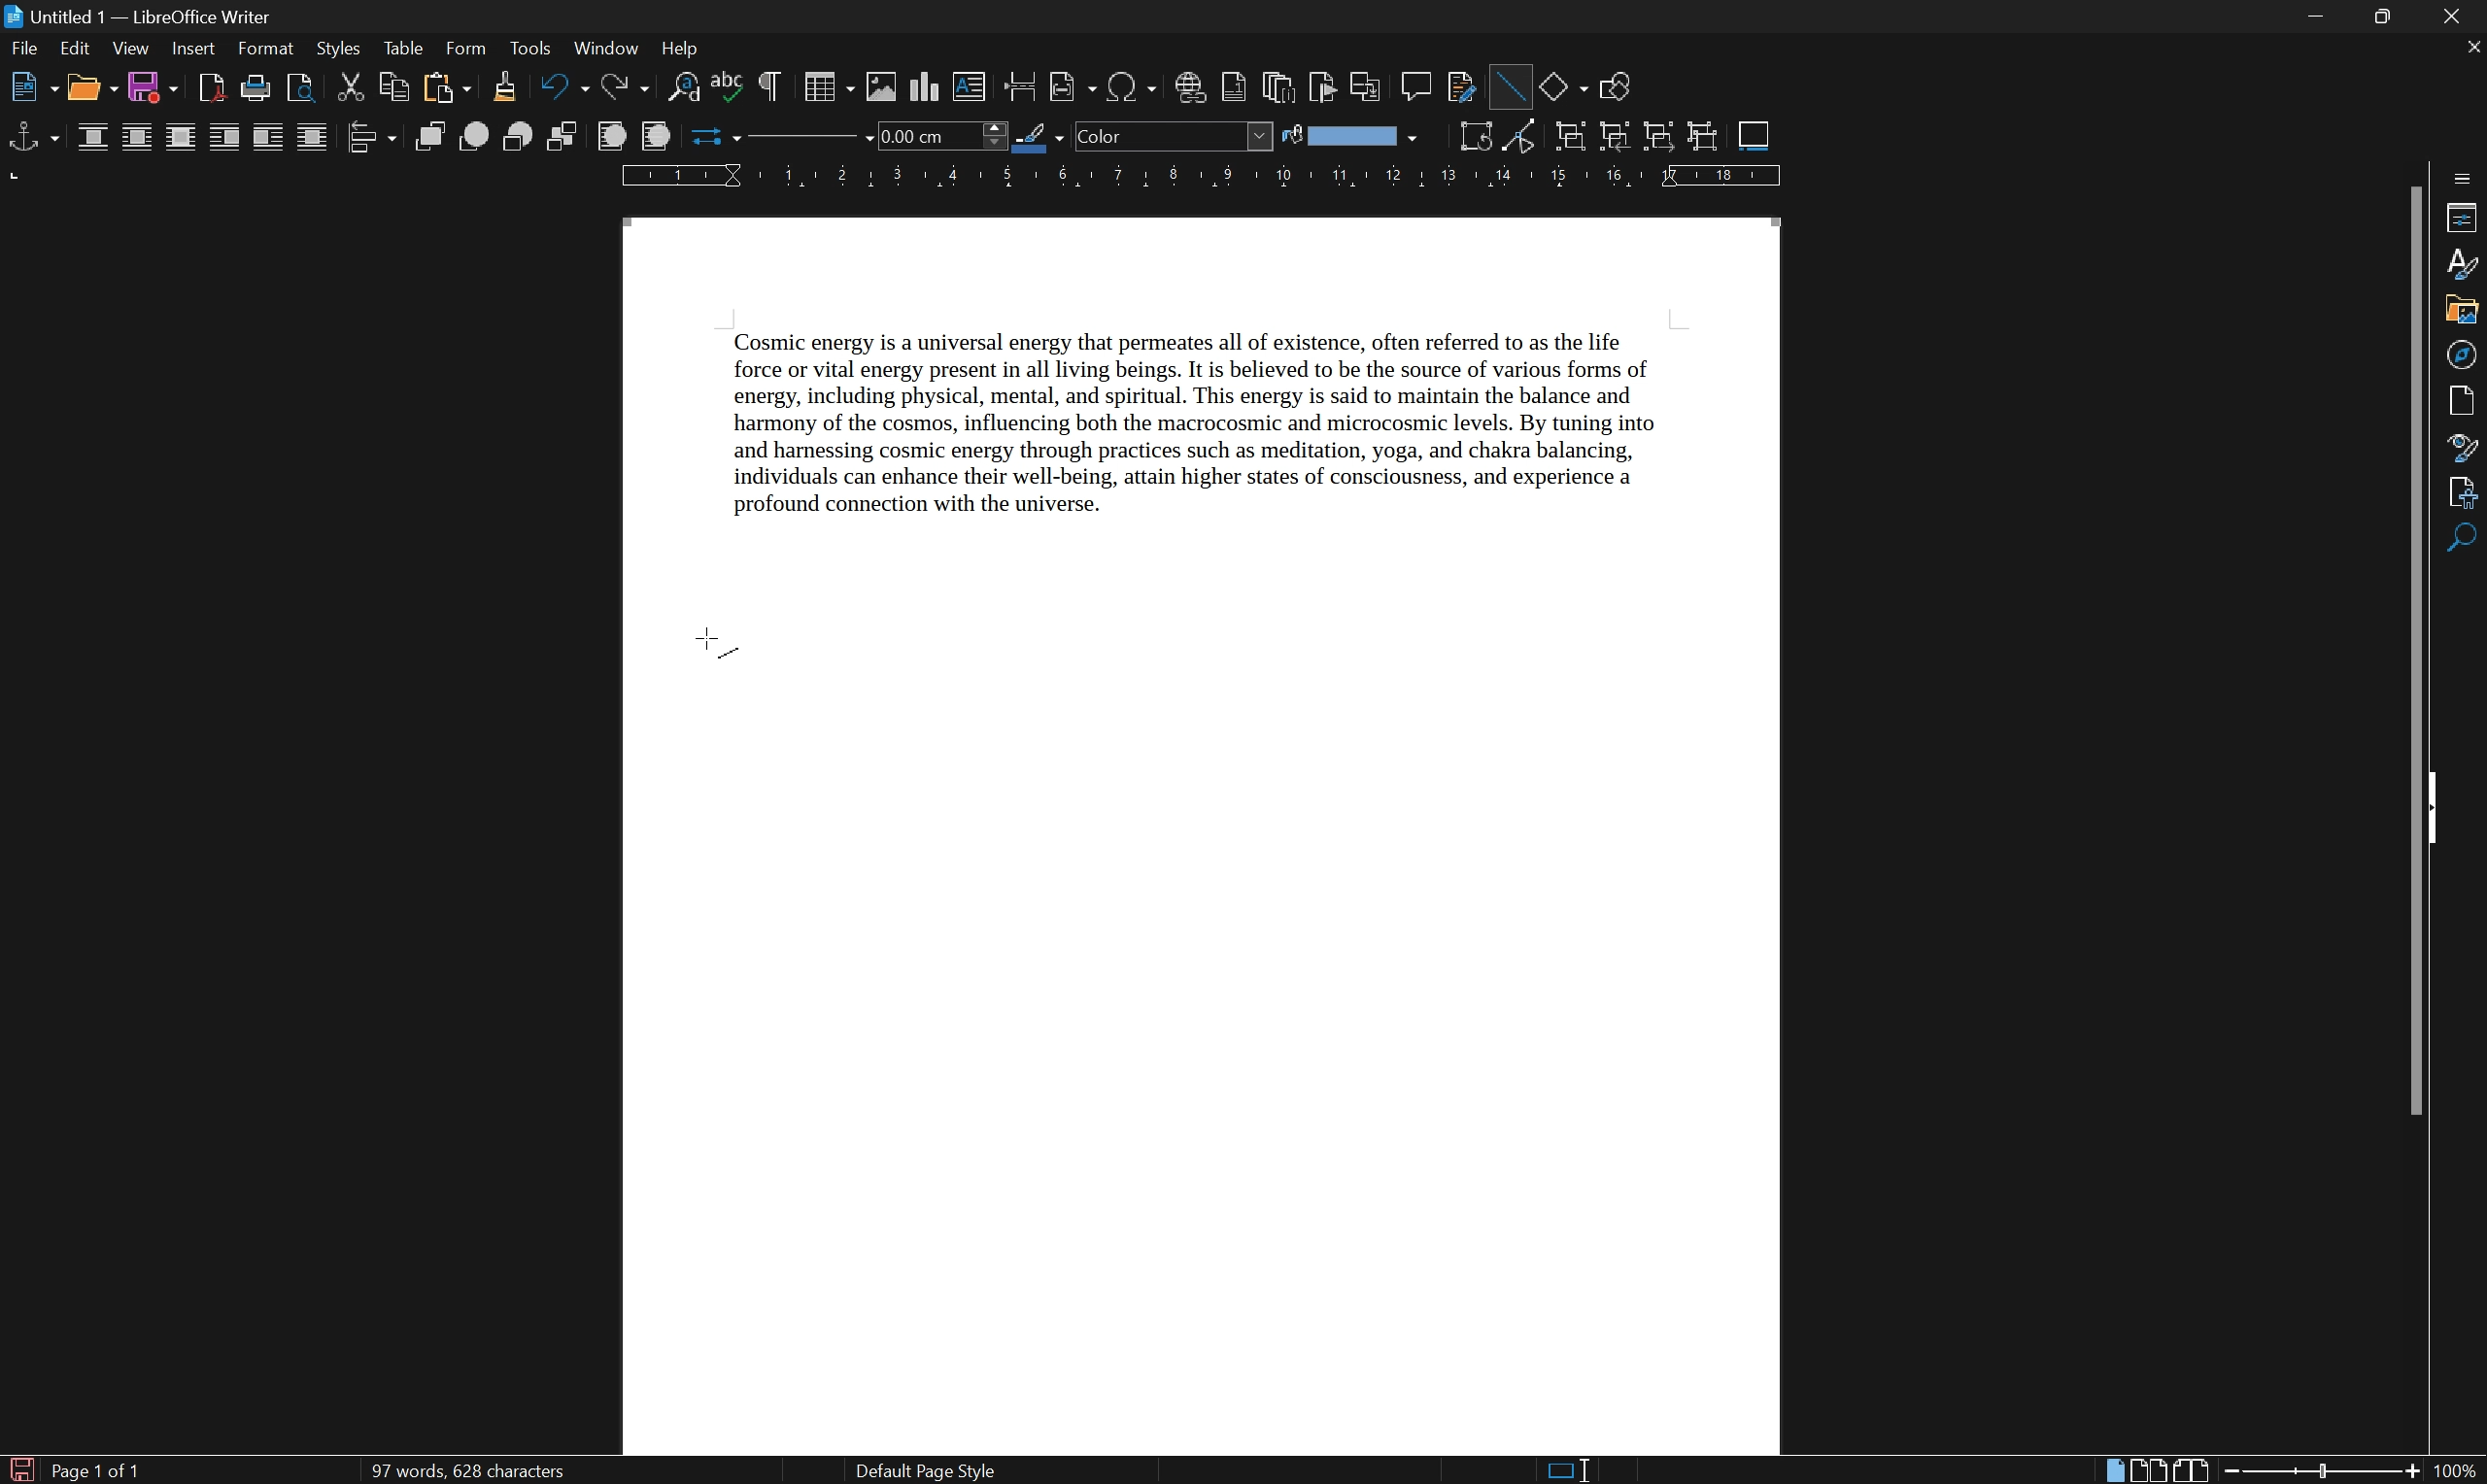 The width and height of the screenshot is (2487, 1484). What do you see at coordinates (1508, 83) in the screenshot?
I see `insert line` at bounding box center [1508, 83].